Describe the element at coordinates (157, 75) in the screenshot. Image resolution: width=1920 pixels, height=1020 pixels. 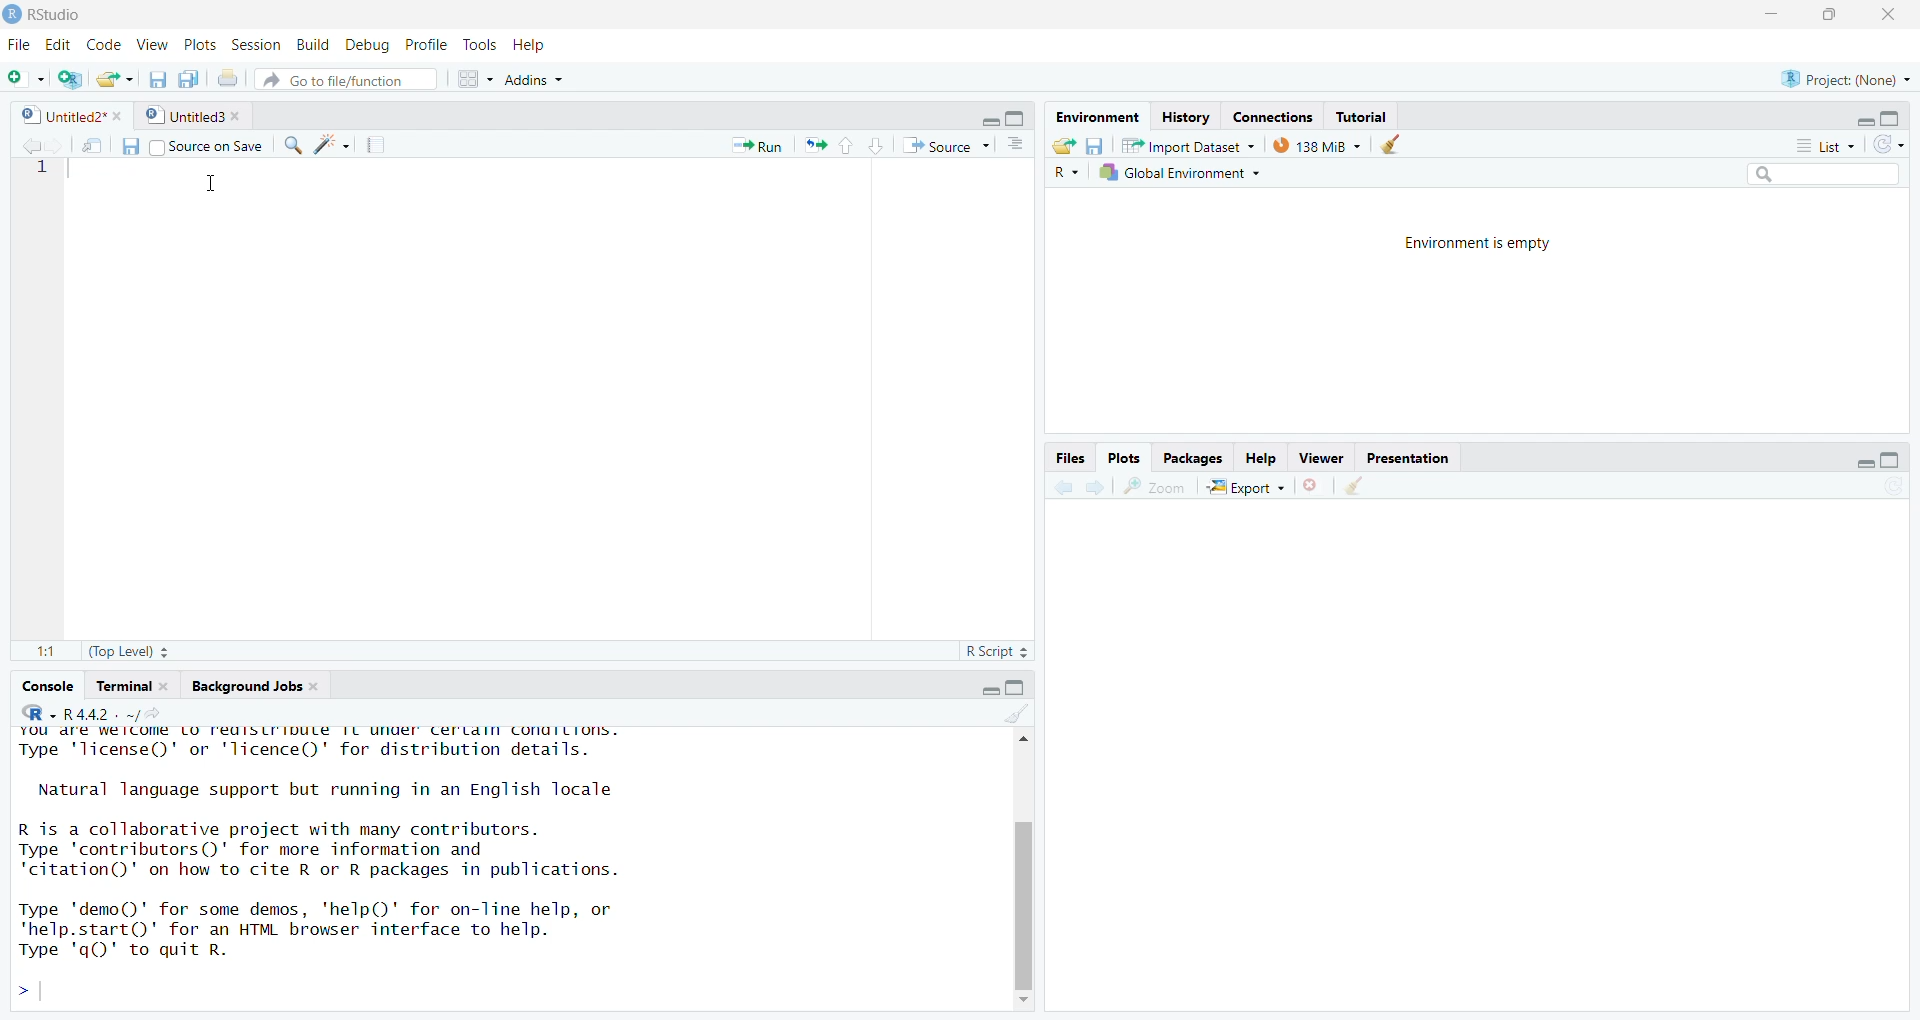
I see `save all documents` at that location.